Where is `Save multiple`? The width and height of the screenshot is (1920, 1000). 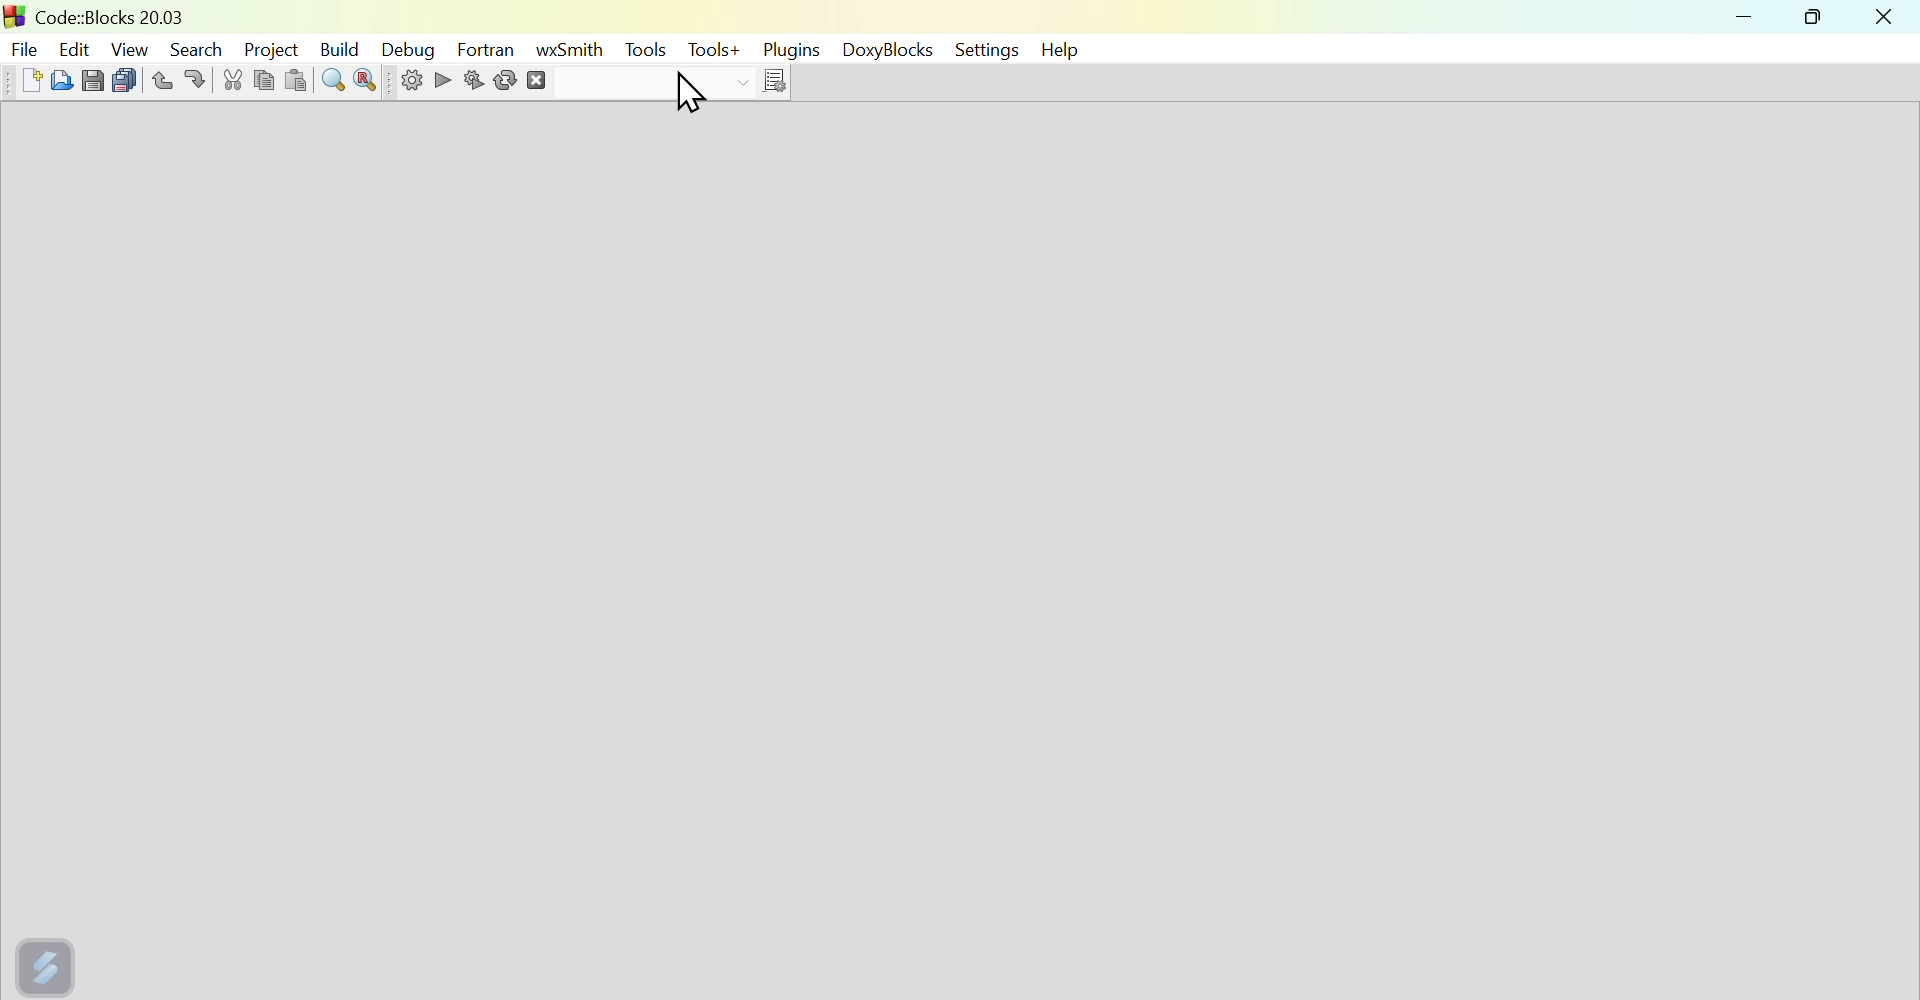
Save multiple is located at coordinates (124, 77).